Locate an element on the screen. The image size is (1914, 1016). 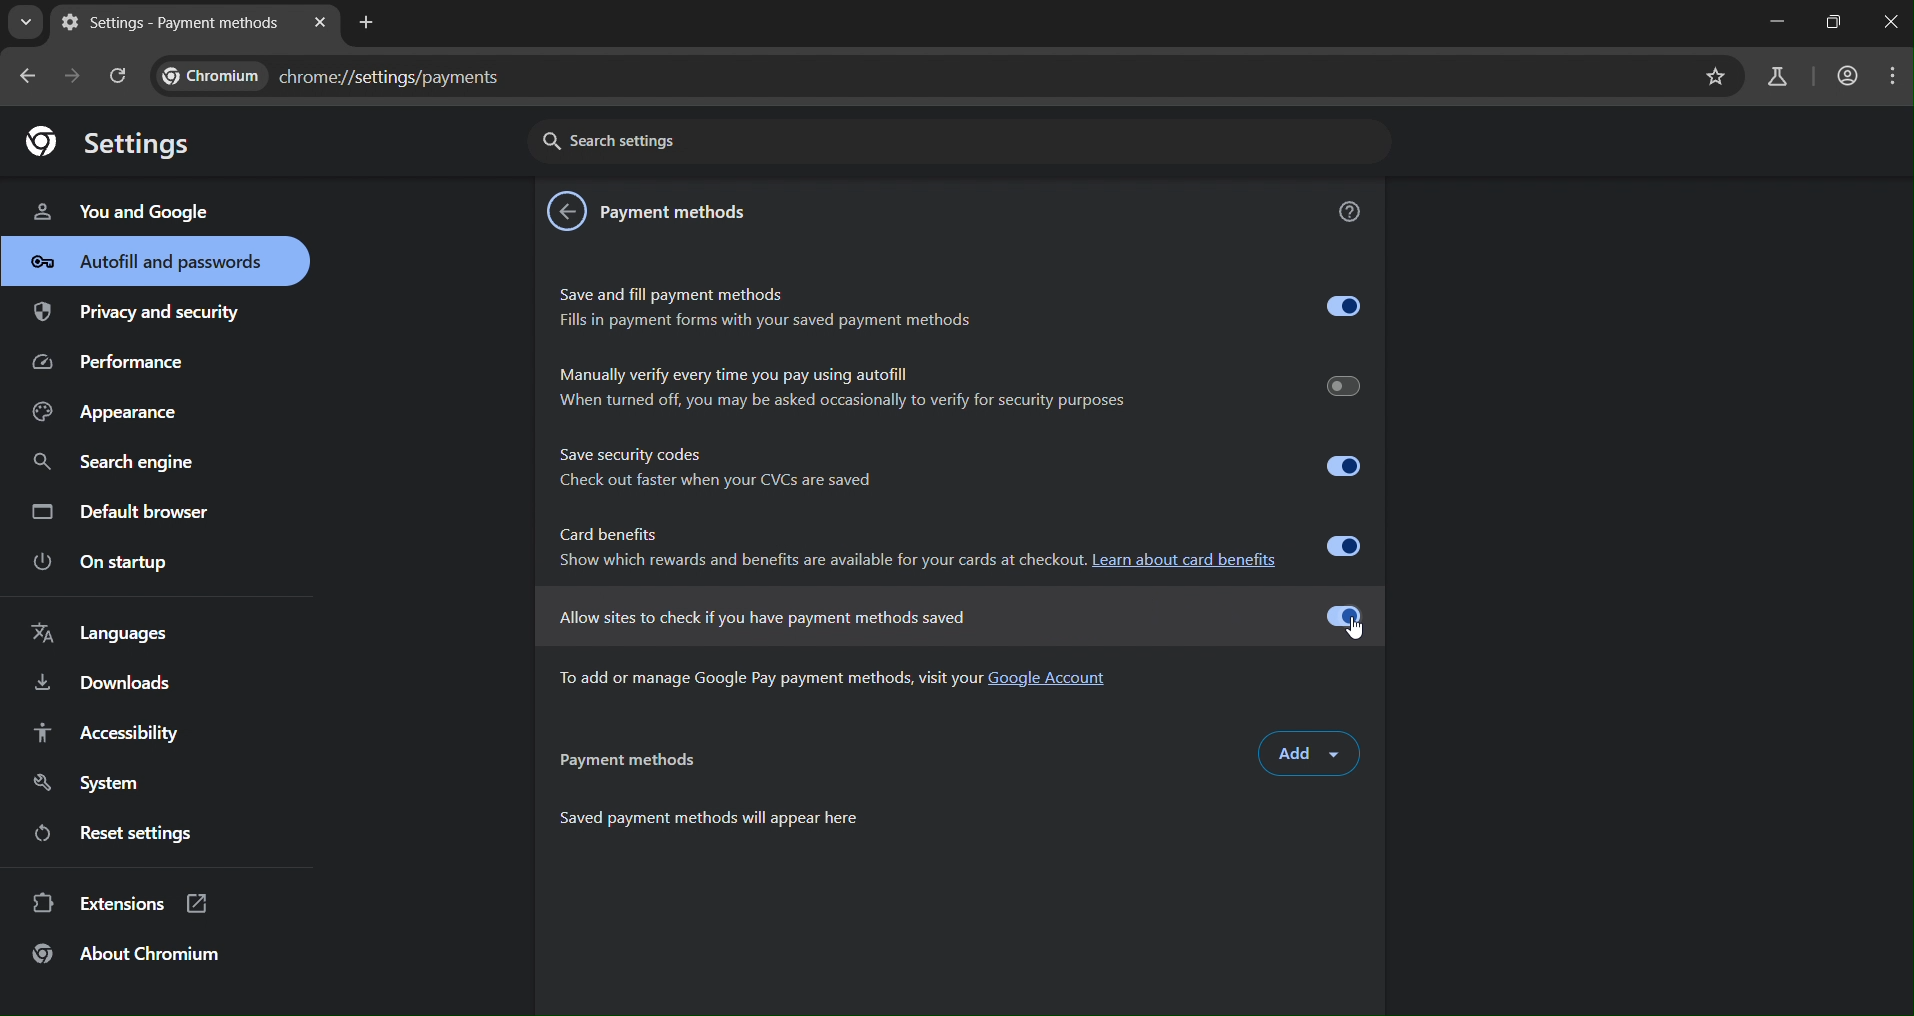
chrome://settings/payments is located at coordinates (339, 78).